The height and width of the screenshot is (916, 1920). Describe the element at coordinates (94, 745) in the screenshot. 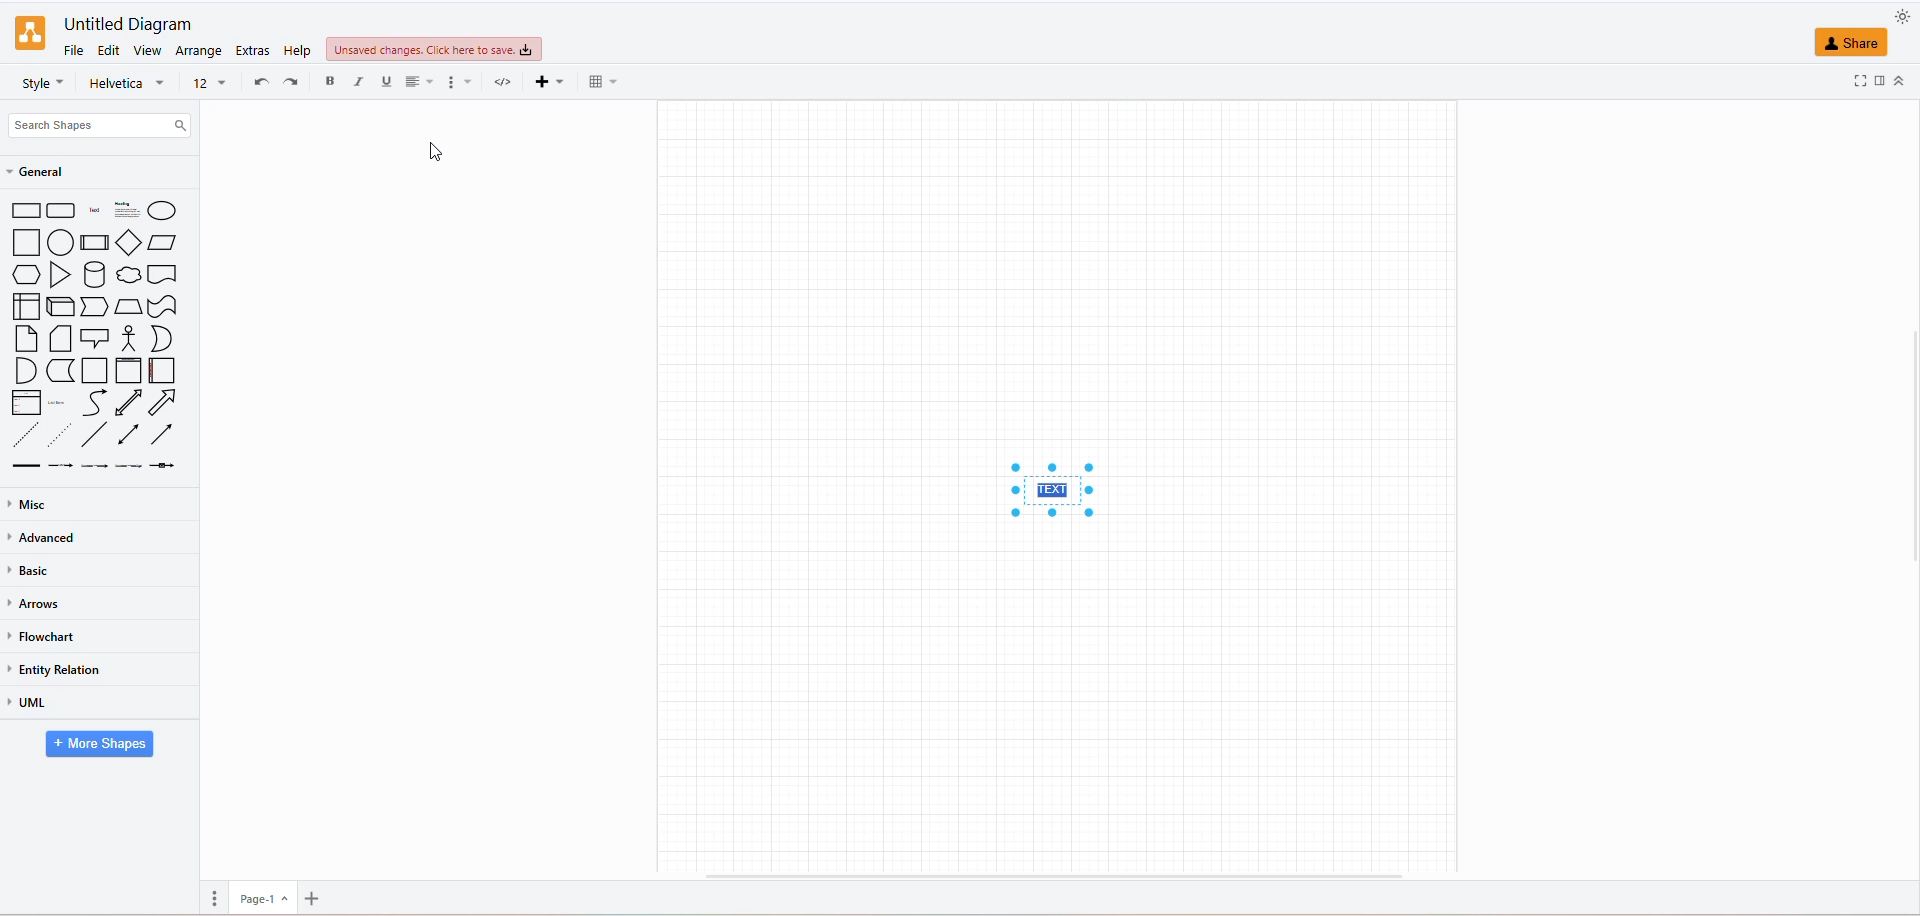

I see `more shapes` at that location.